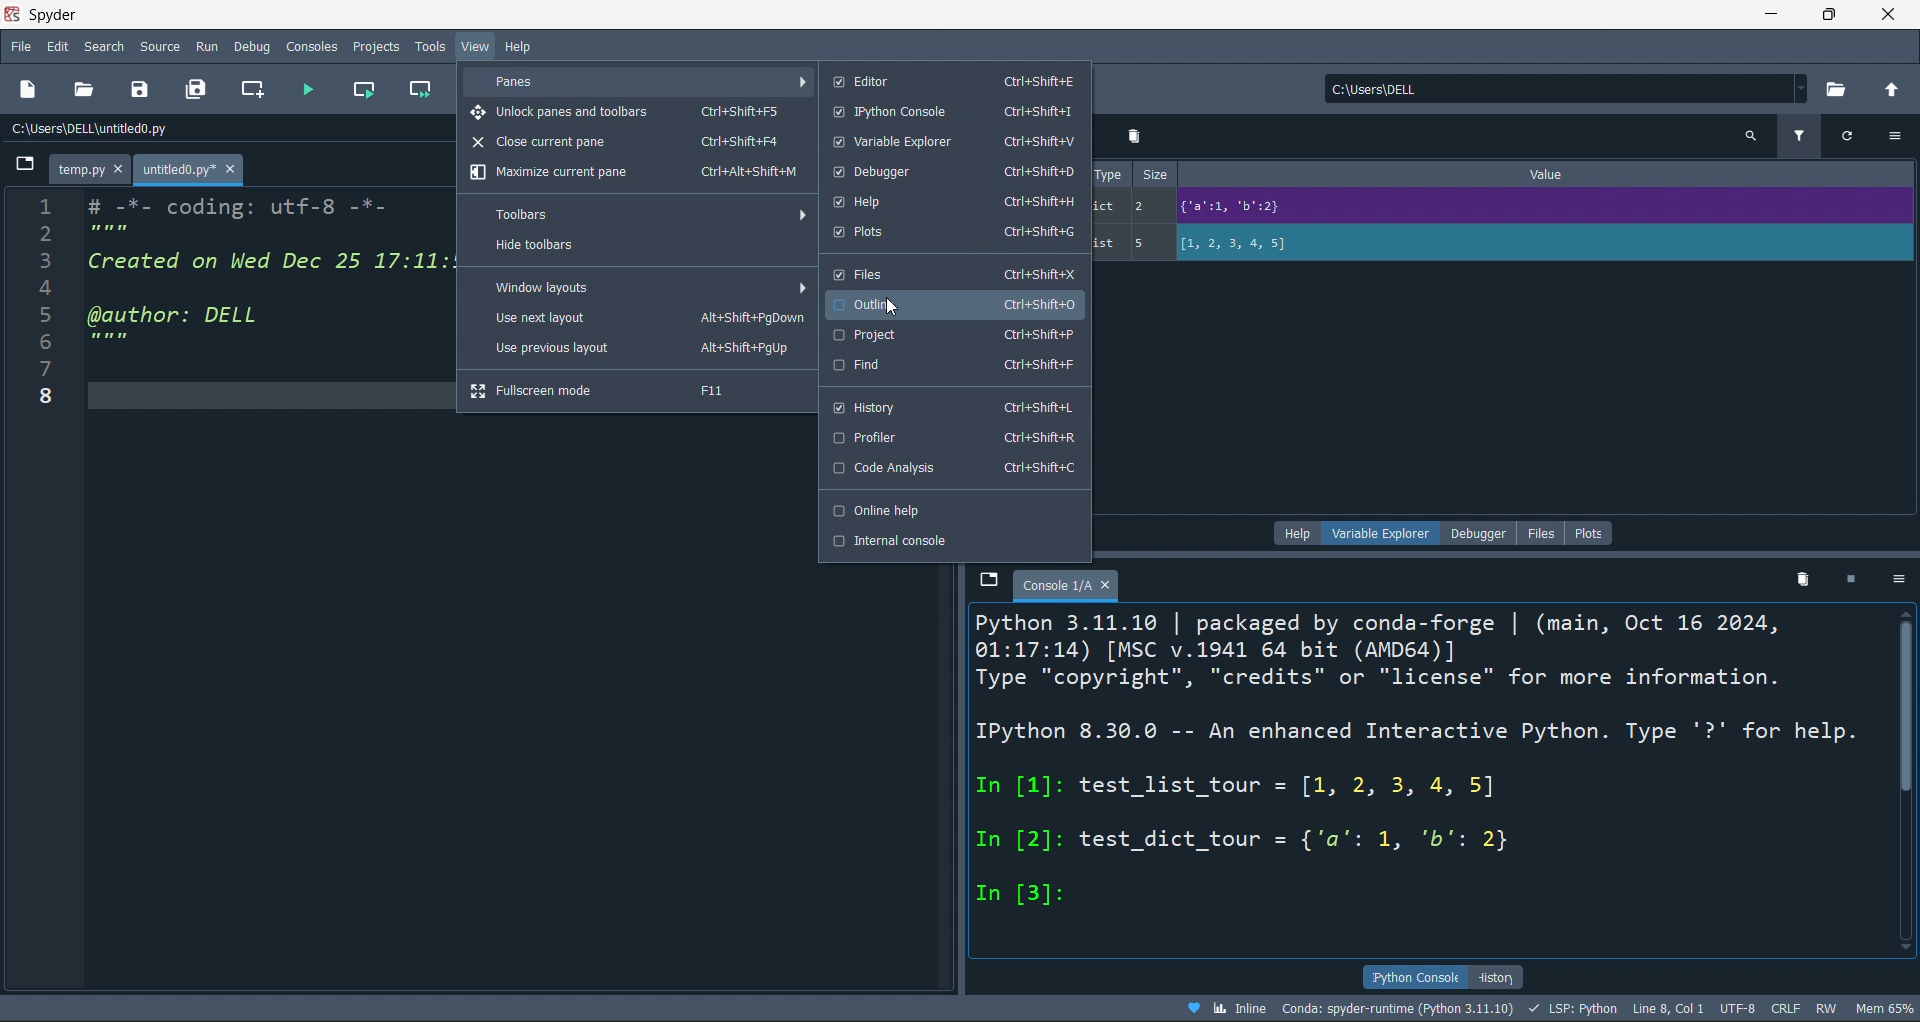 The height and width of the screenshot is (1022, 1920). What do you see at coordinates (945, 509) in the screenshot?
I see `online help` at bounding box center [945, 509].